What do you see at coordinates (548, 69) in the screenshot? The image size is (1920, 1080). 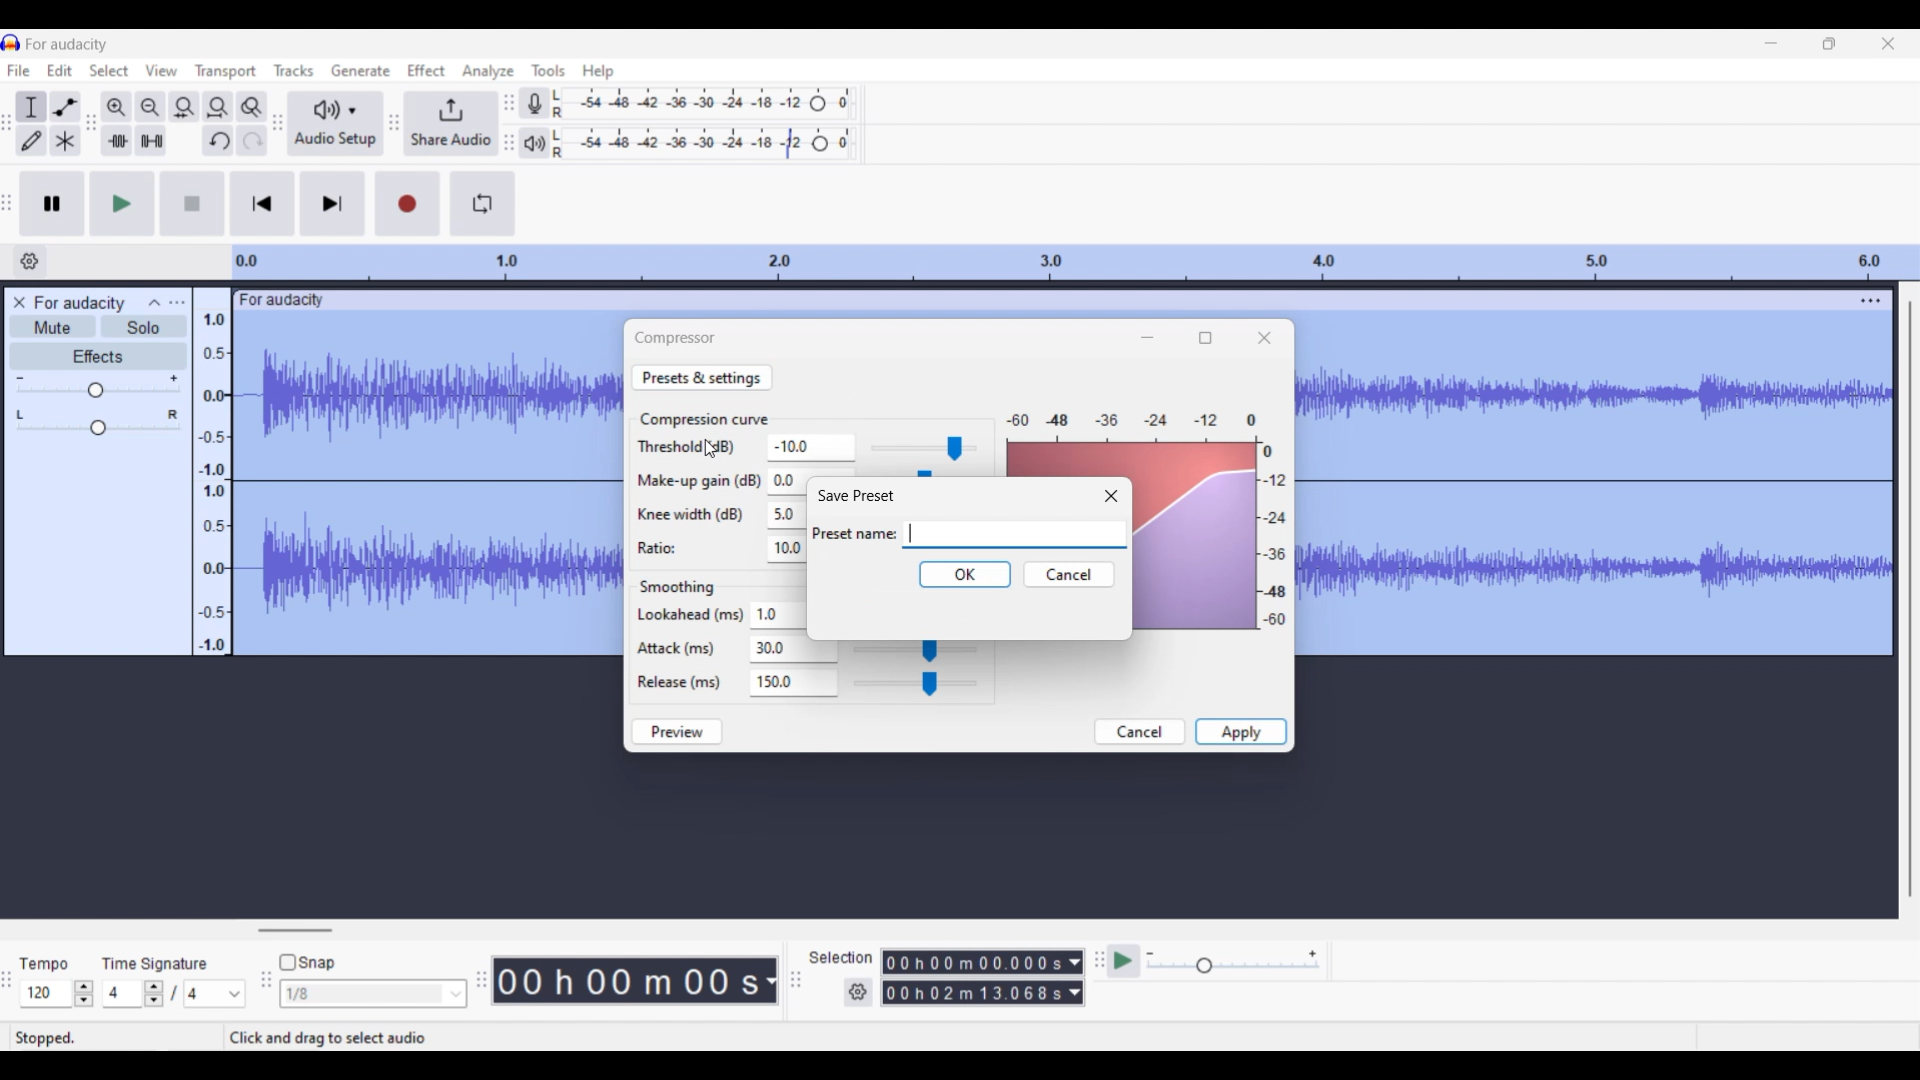 I see `Tools` at bounding box center [548, 69].